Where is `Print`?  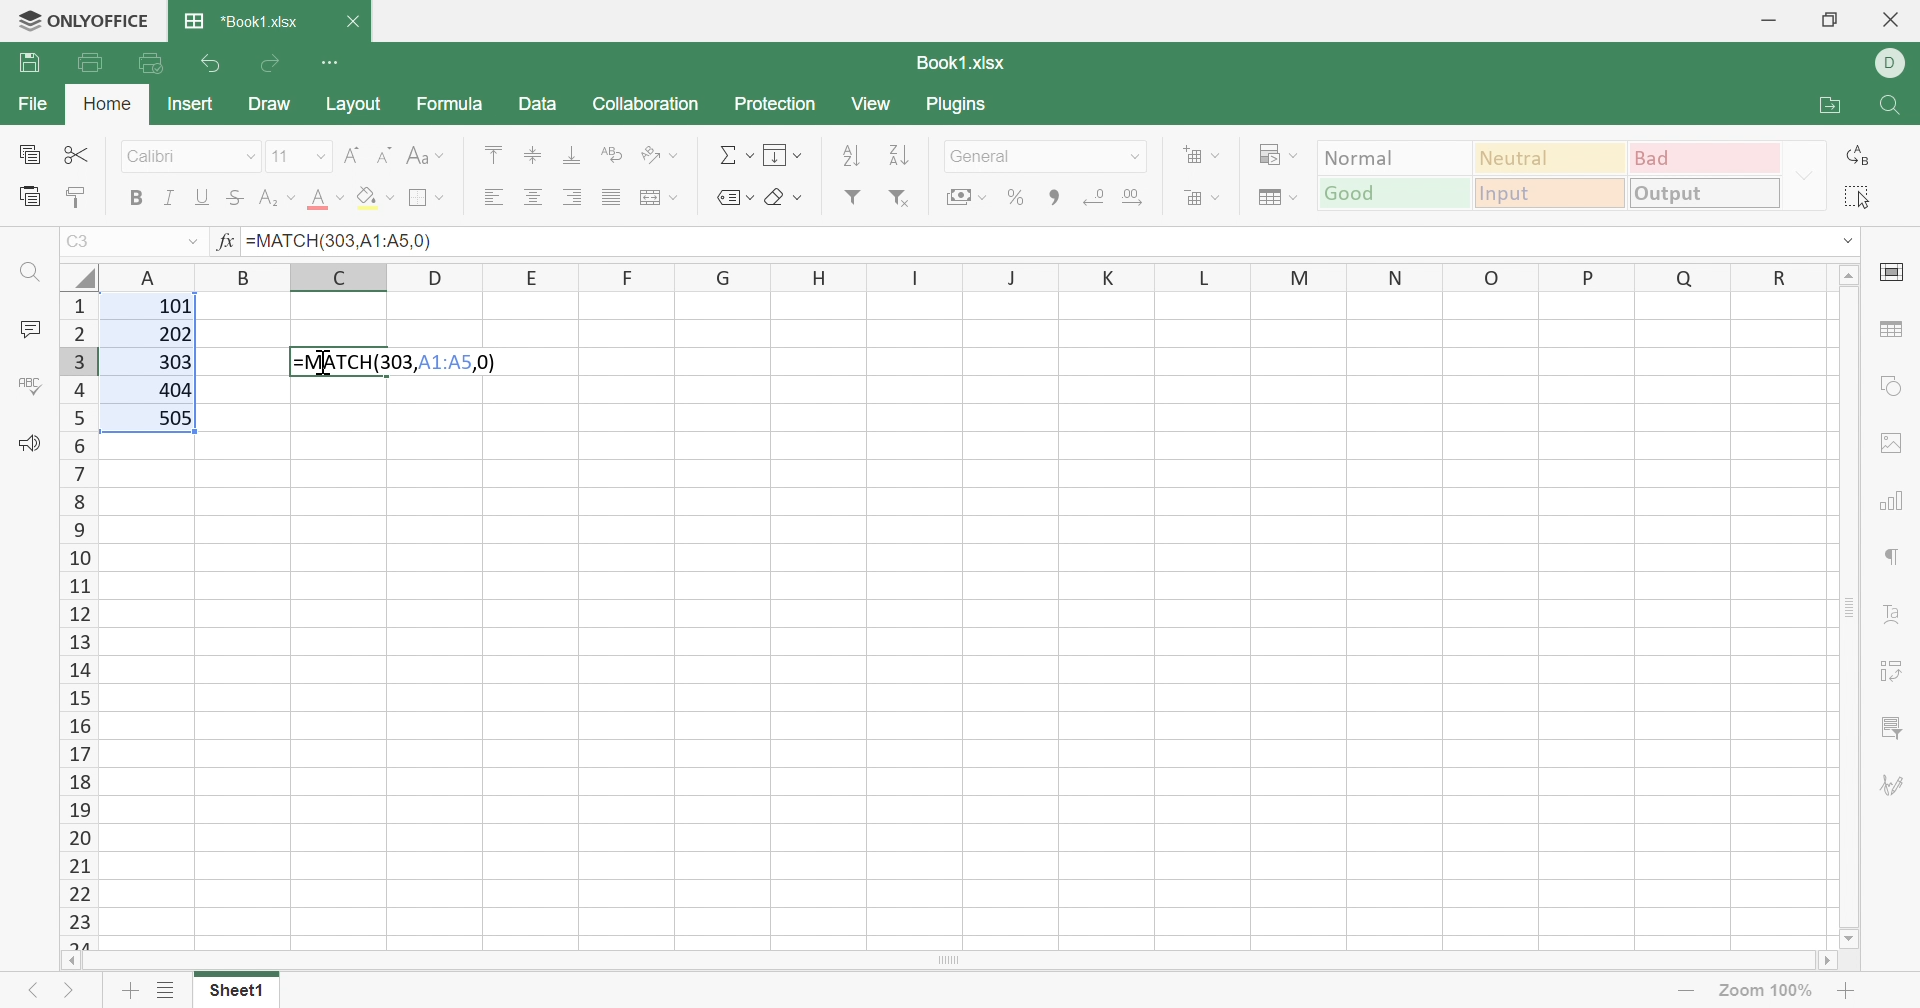 Print is located at coordinates (91, 61).